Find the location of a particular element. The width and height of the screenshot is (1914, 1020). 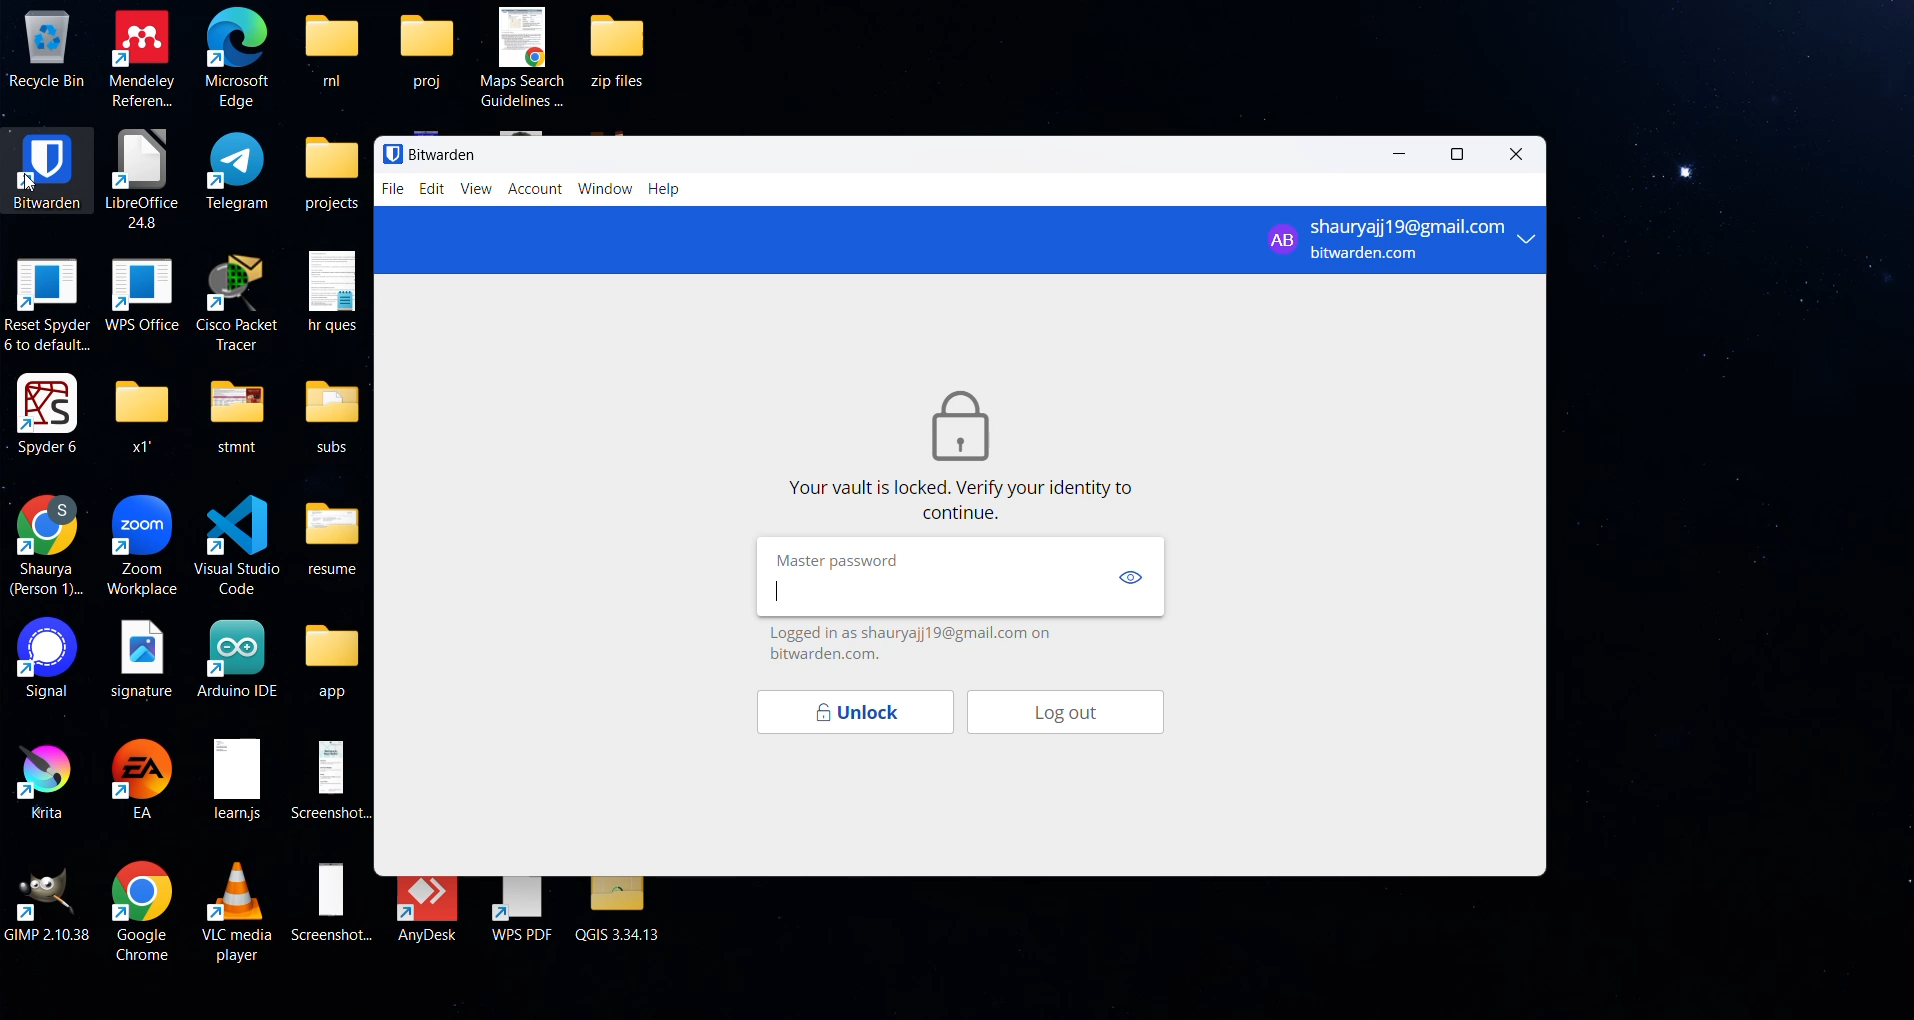

hr ques is located at coordinates (333, 290).